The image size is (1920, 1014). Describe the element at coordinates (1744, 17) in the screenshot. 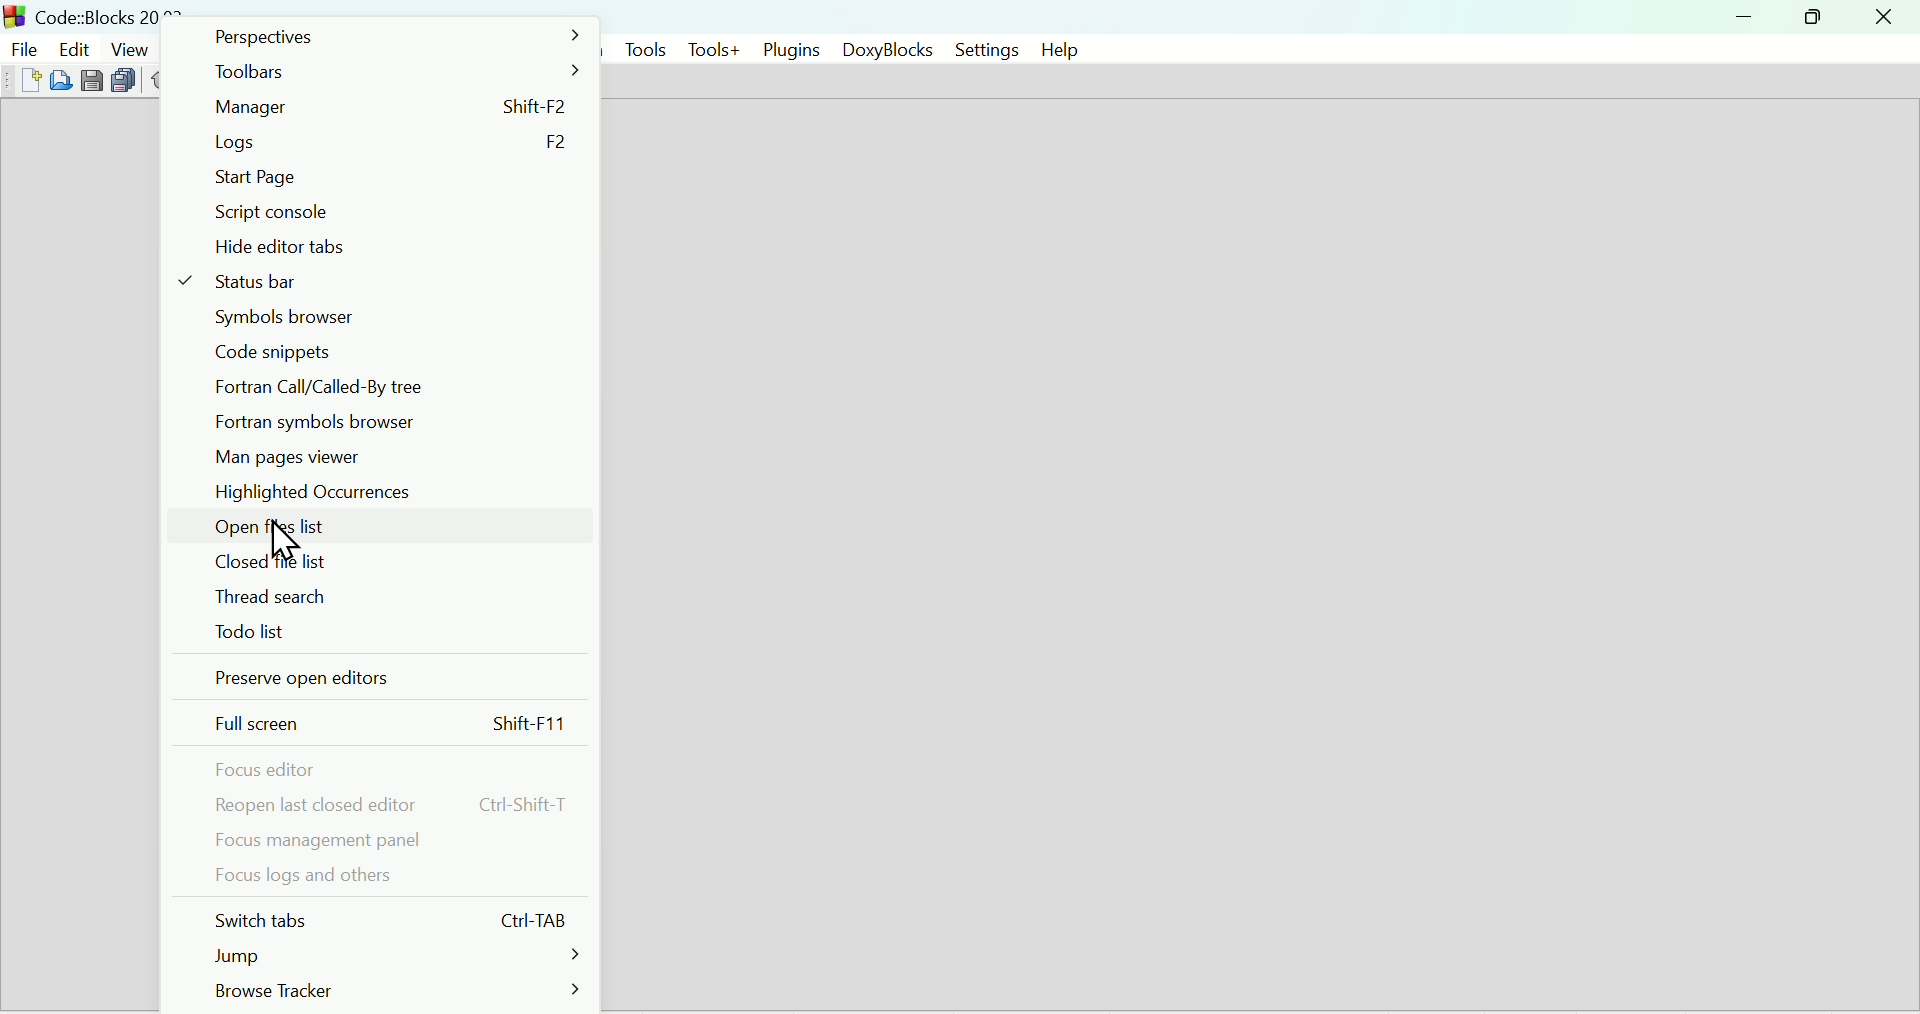

I see `minimize` at that location.